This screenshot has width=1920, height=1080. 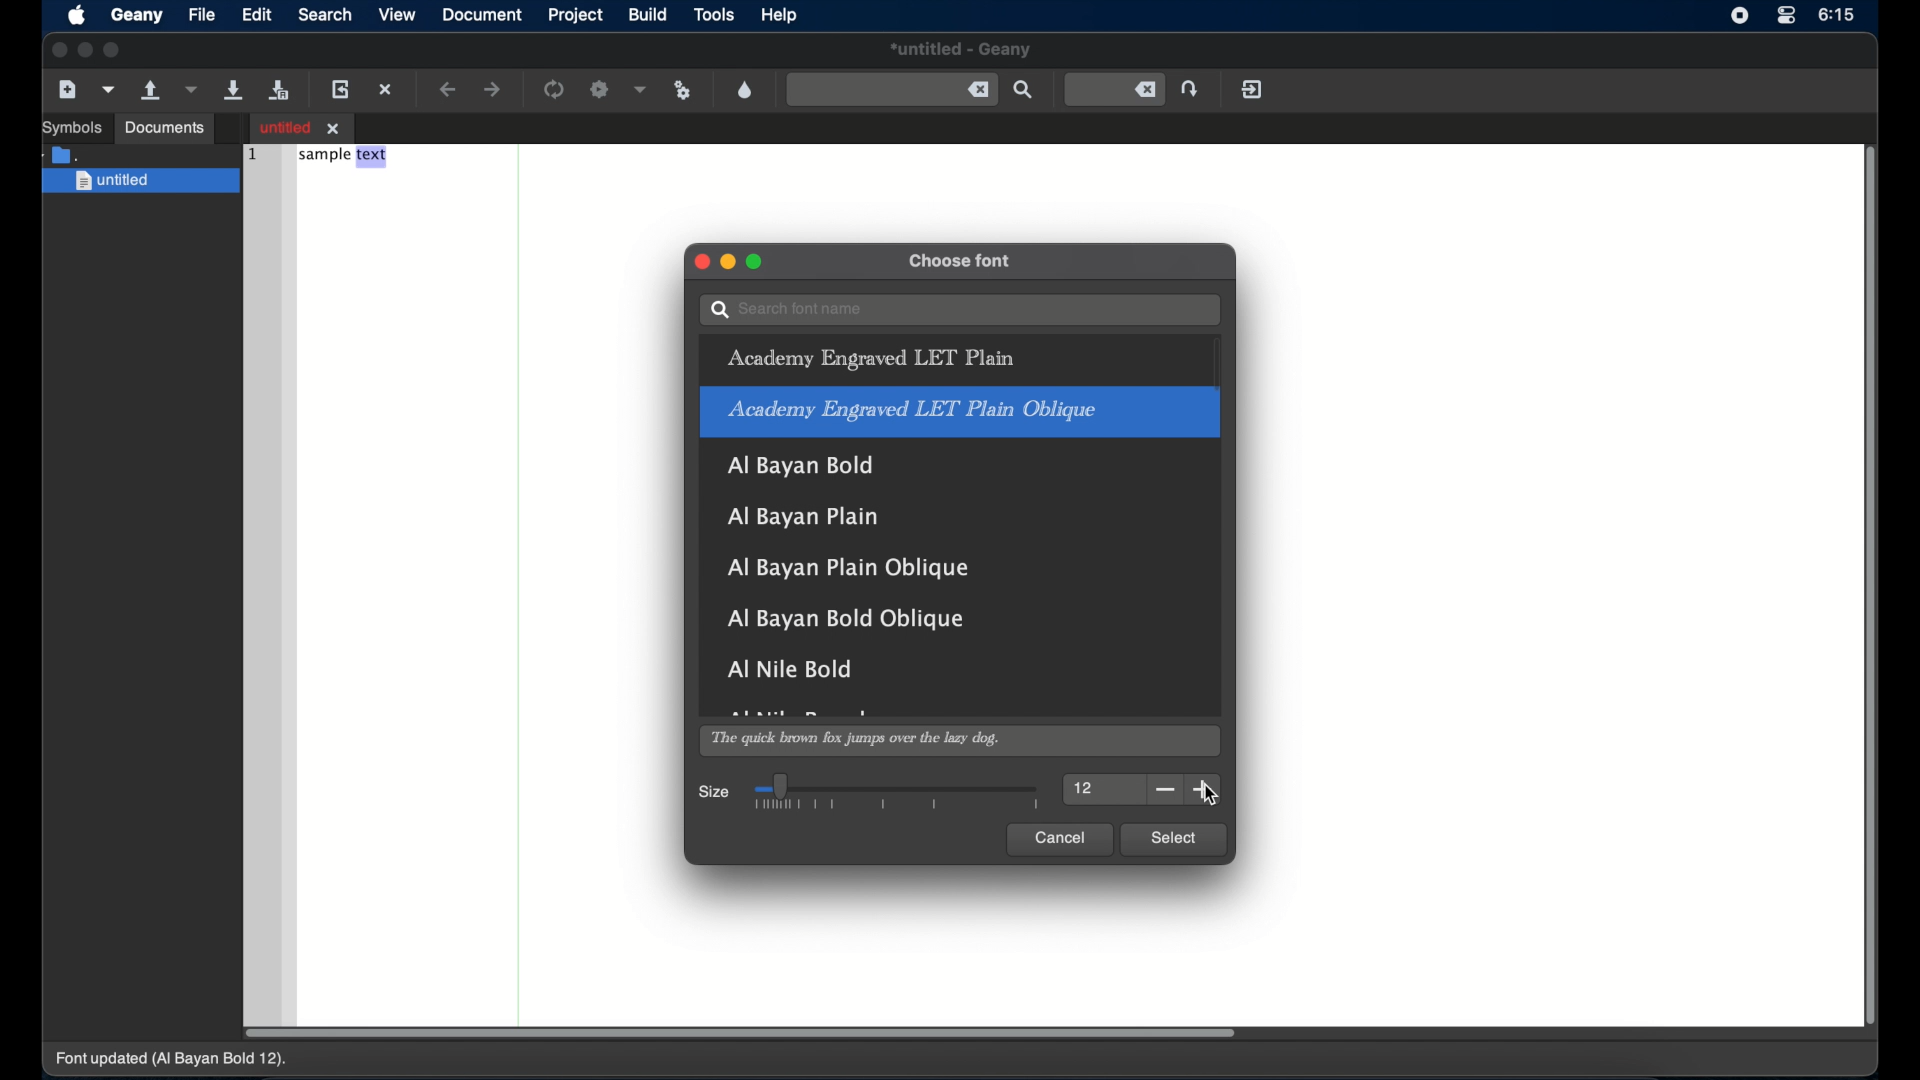 What do you see at coordinates (521, 580) in the screenshot?
I see `divider` at bounding box center [521, 580].